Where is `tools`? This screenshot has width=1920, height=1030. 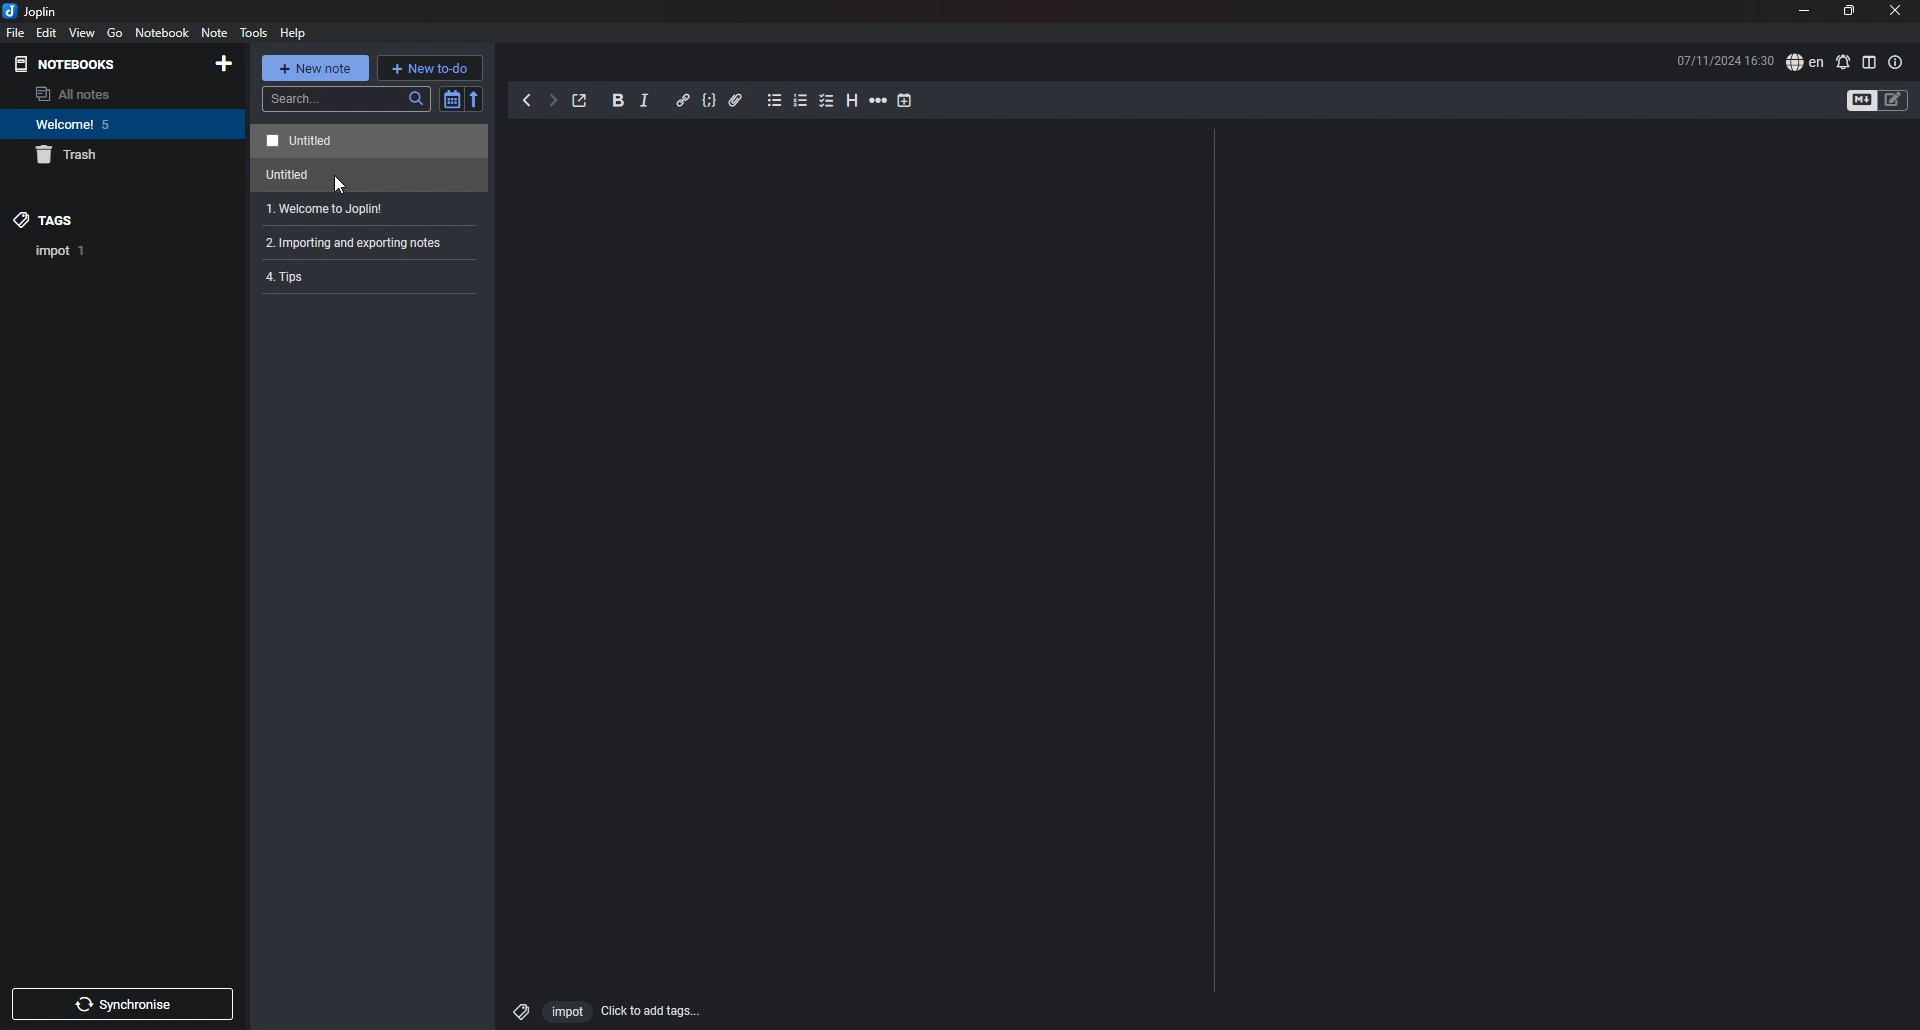
tools is located at coordinates (252, 33).